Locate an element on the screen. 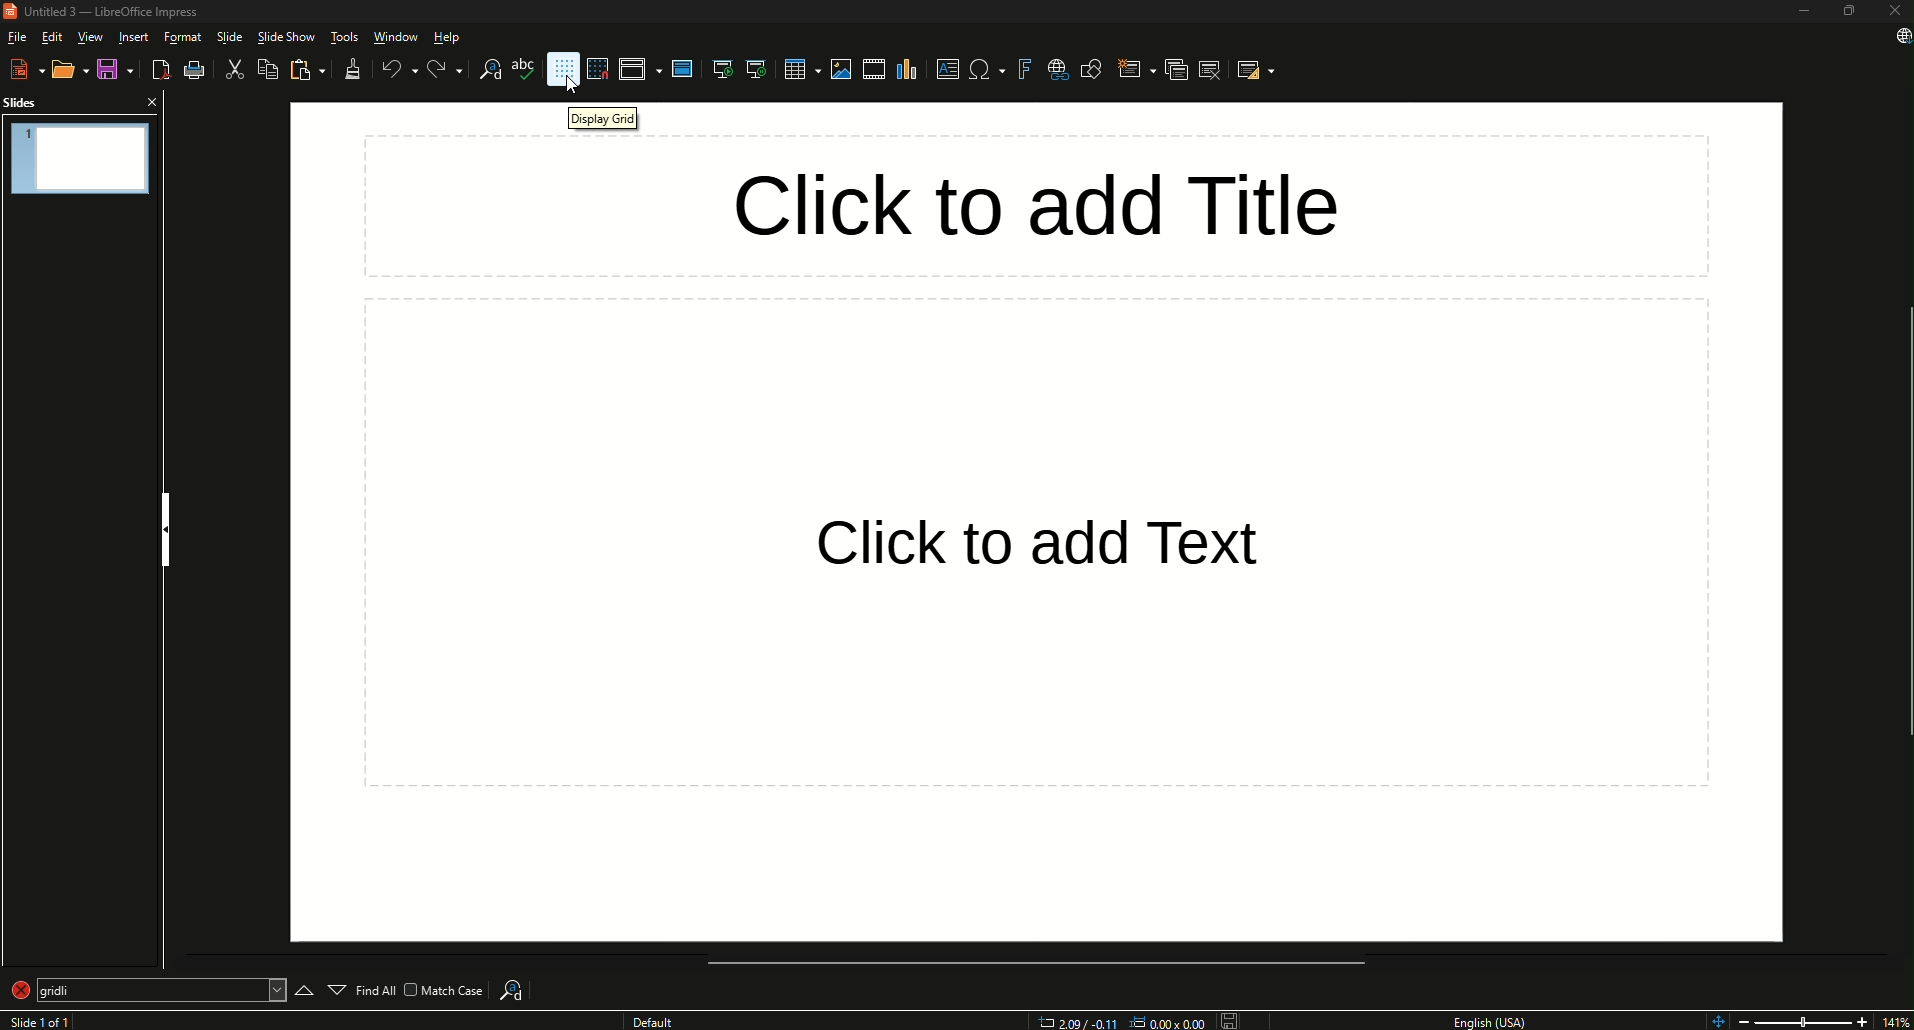  New is located at coordinates (21, 69).